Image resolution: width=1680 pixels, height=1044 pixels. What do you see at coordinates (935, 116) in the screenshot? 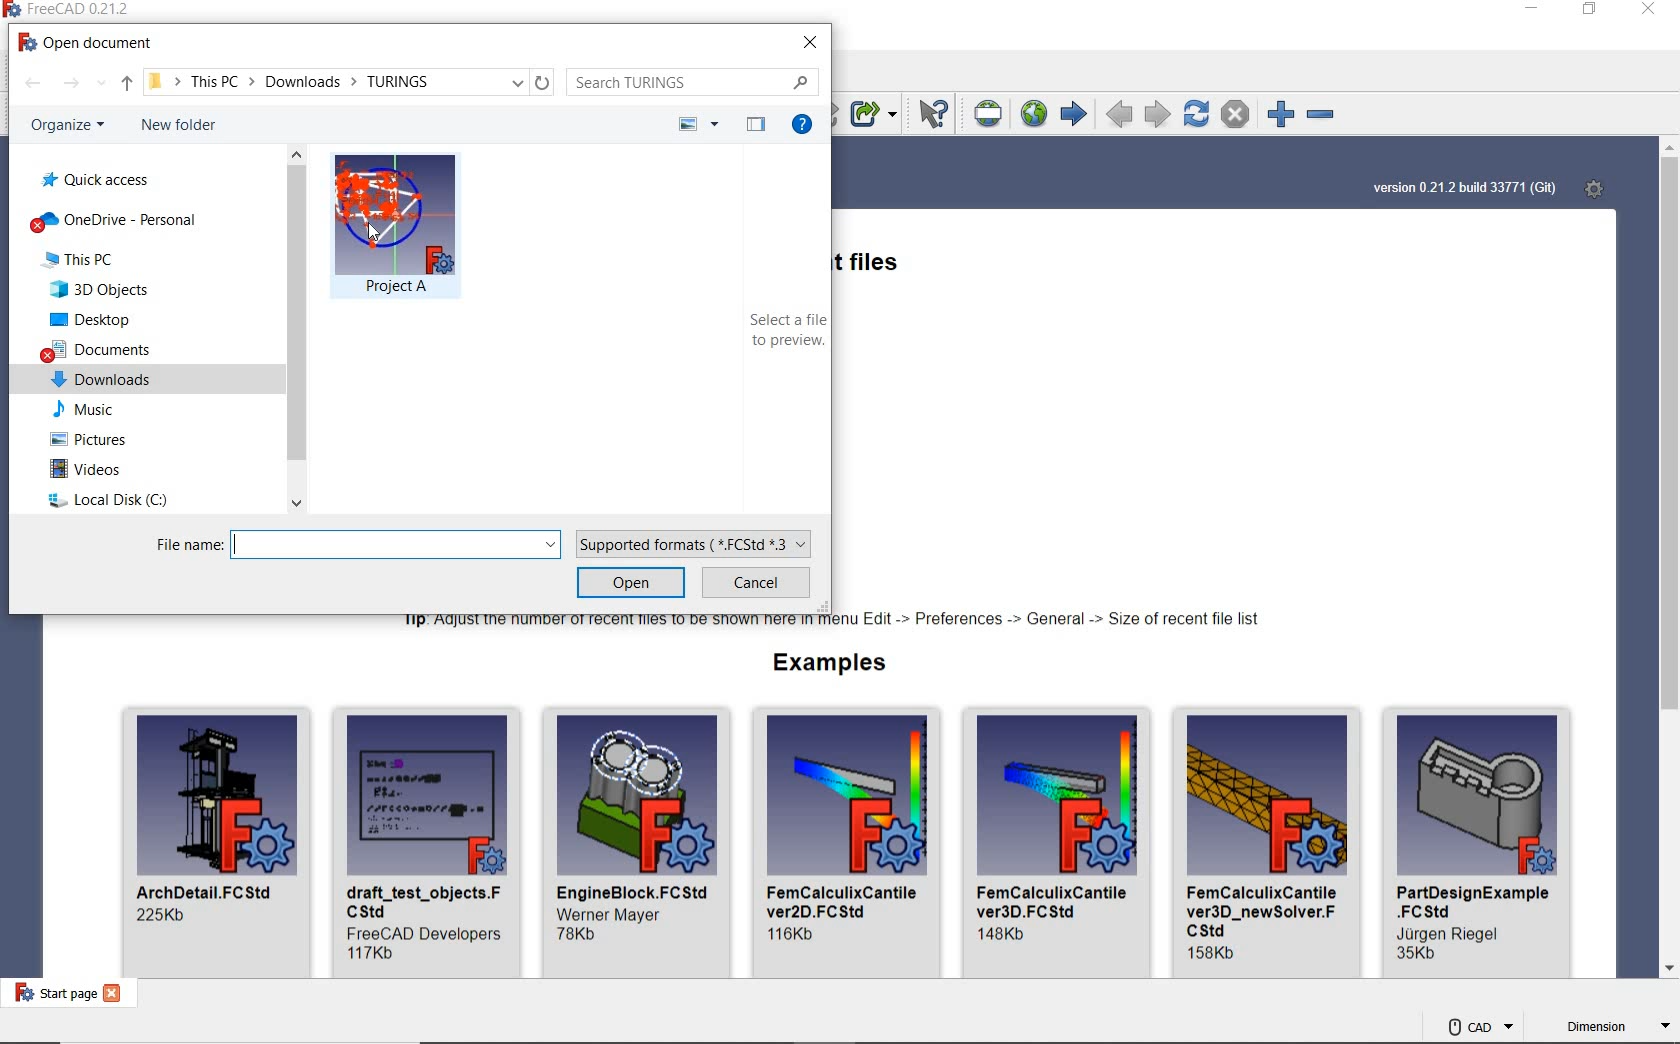
I see `WHAT'S THIS?` at bounding box center [935, 116].